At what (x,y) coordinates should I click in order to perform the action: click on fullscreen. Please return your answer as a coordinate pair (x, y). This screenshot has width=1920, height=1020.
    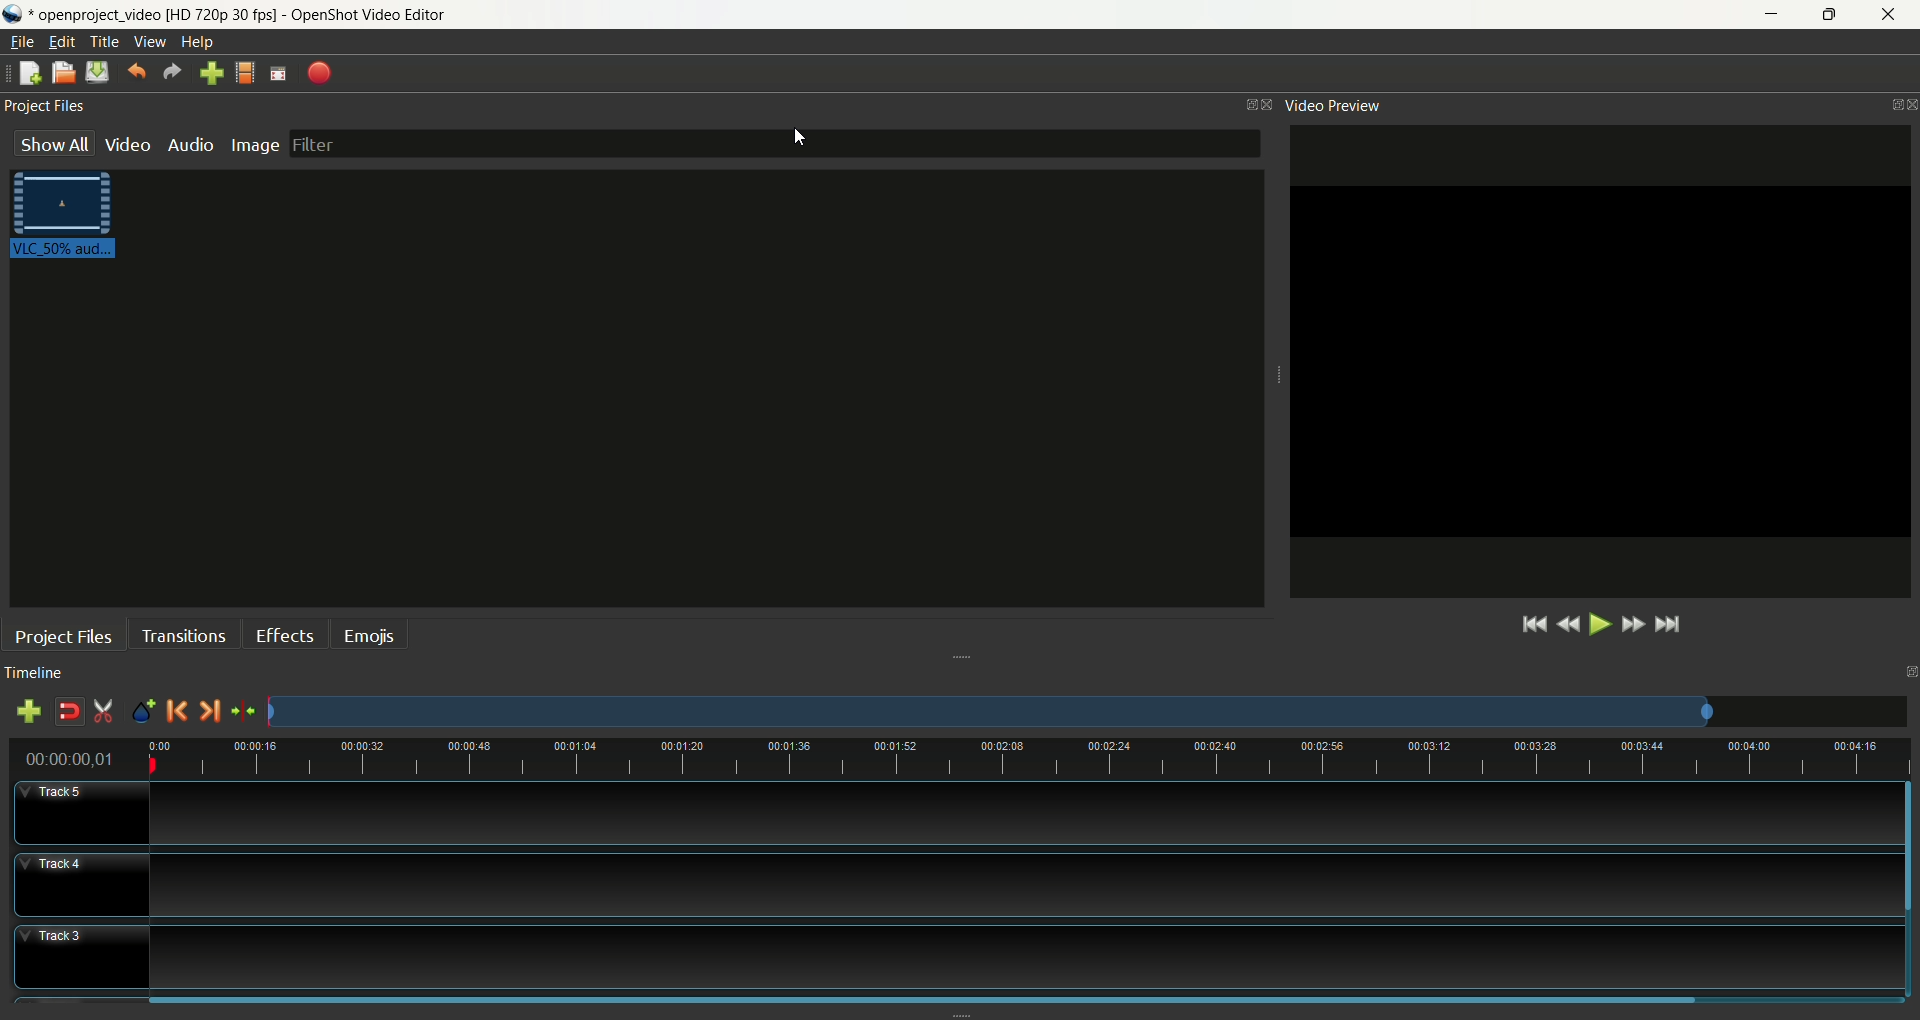
    Looking at the image, I should click on (275, 74).